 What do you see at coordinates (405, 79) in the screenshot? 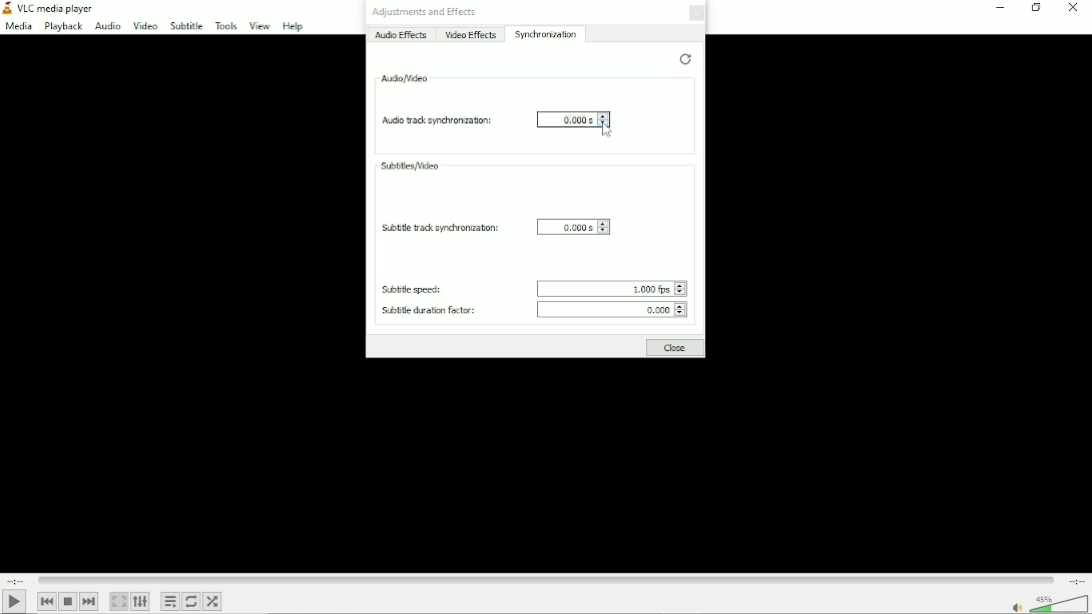
I see `Audio/video` at bounding box center [405, 79].